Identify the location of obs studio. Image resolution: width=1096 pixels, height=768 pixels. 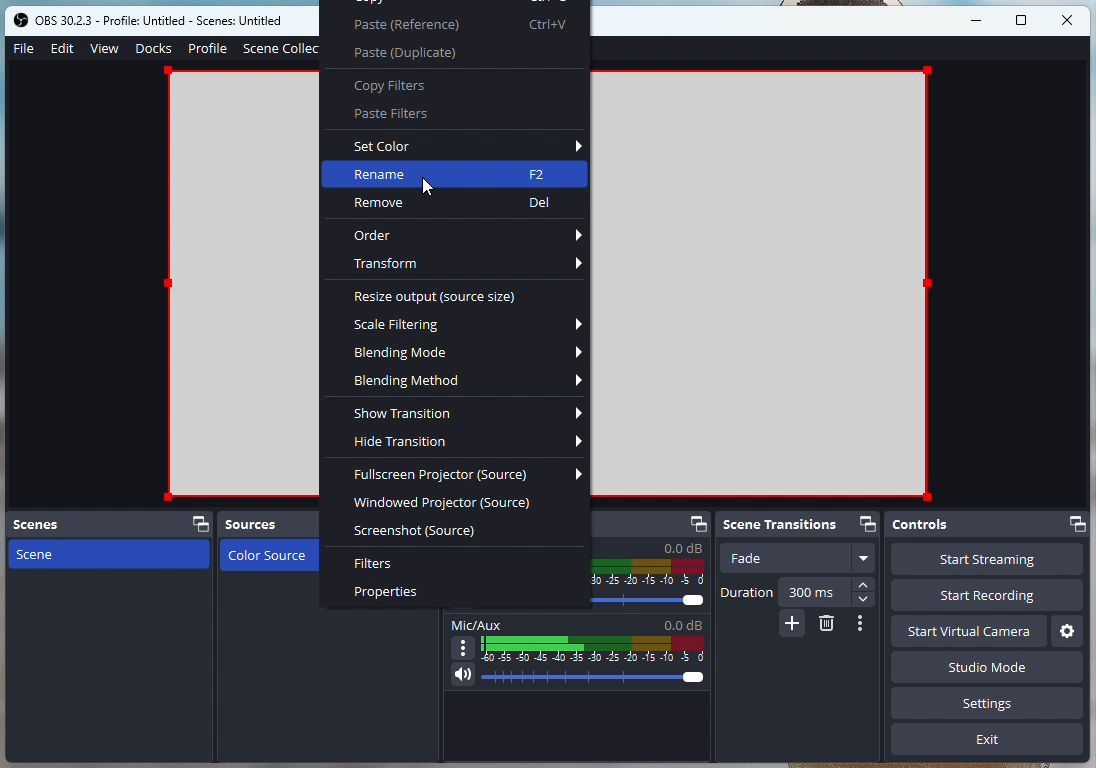
(153, 19).